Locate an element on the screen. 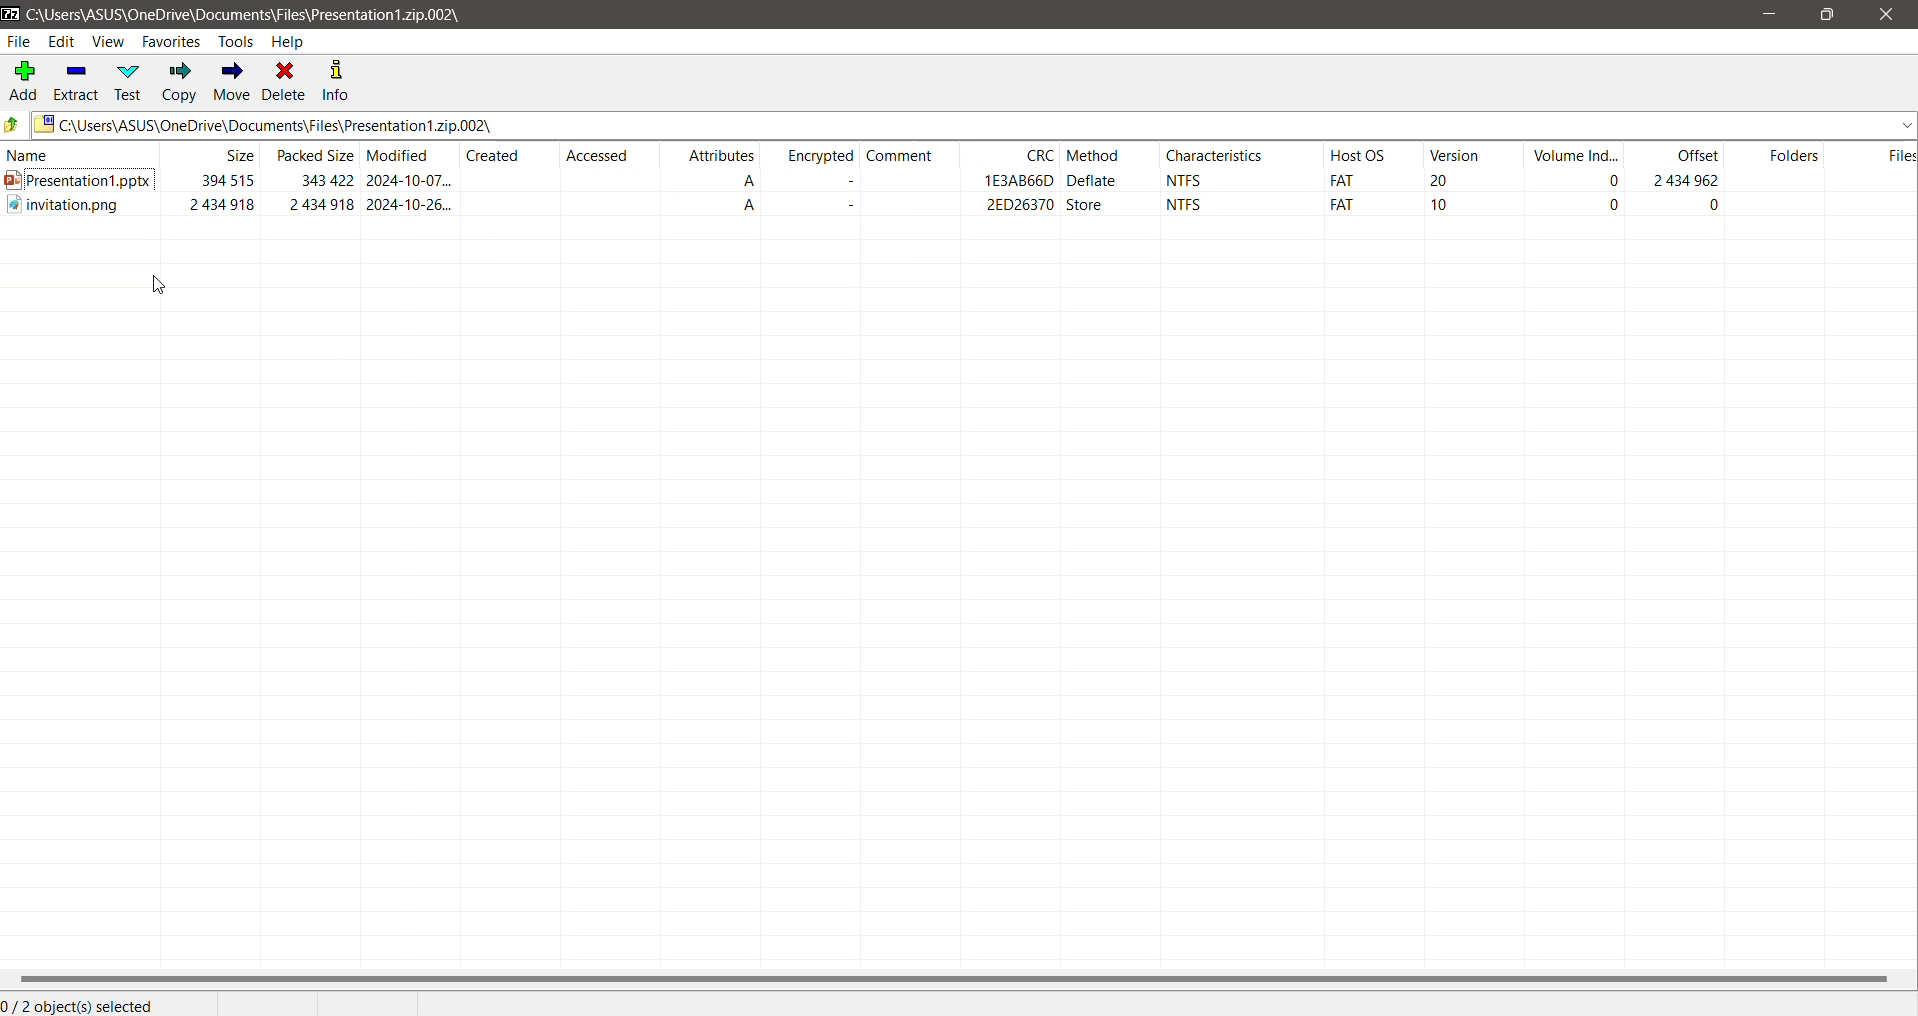 The width and height of the screenshot is (1918, 1016). 0 is located at coordinates (1714, 208).